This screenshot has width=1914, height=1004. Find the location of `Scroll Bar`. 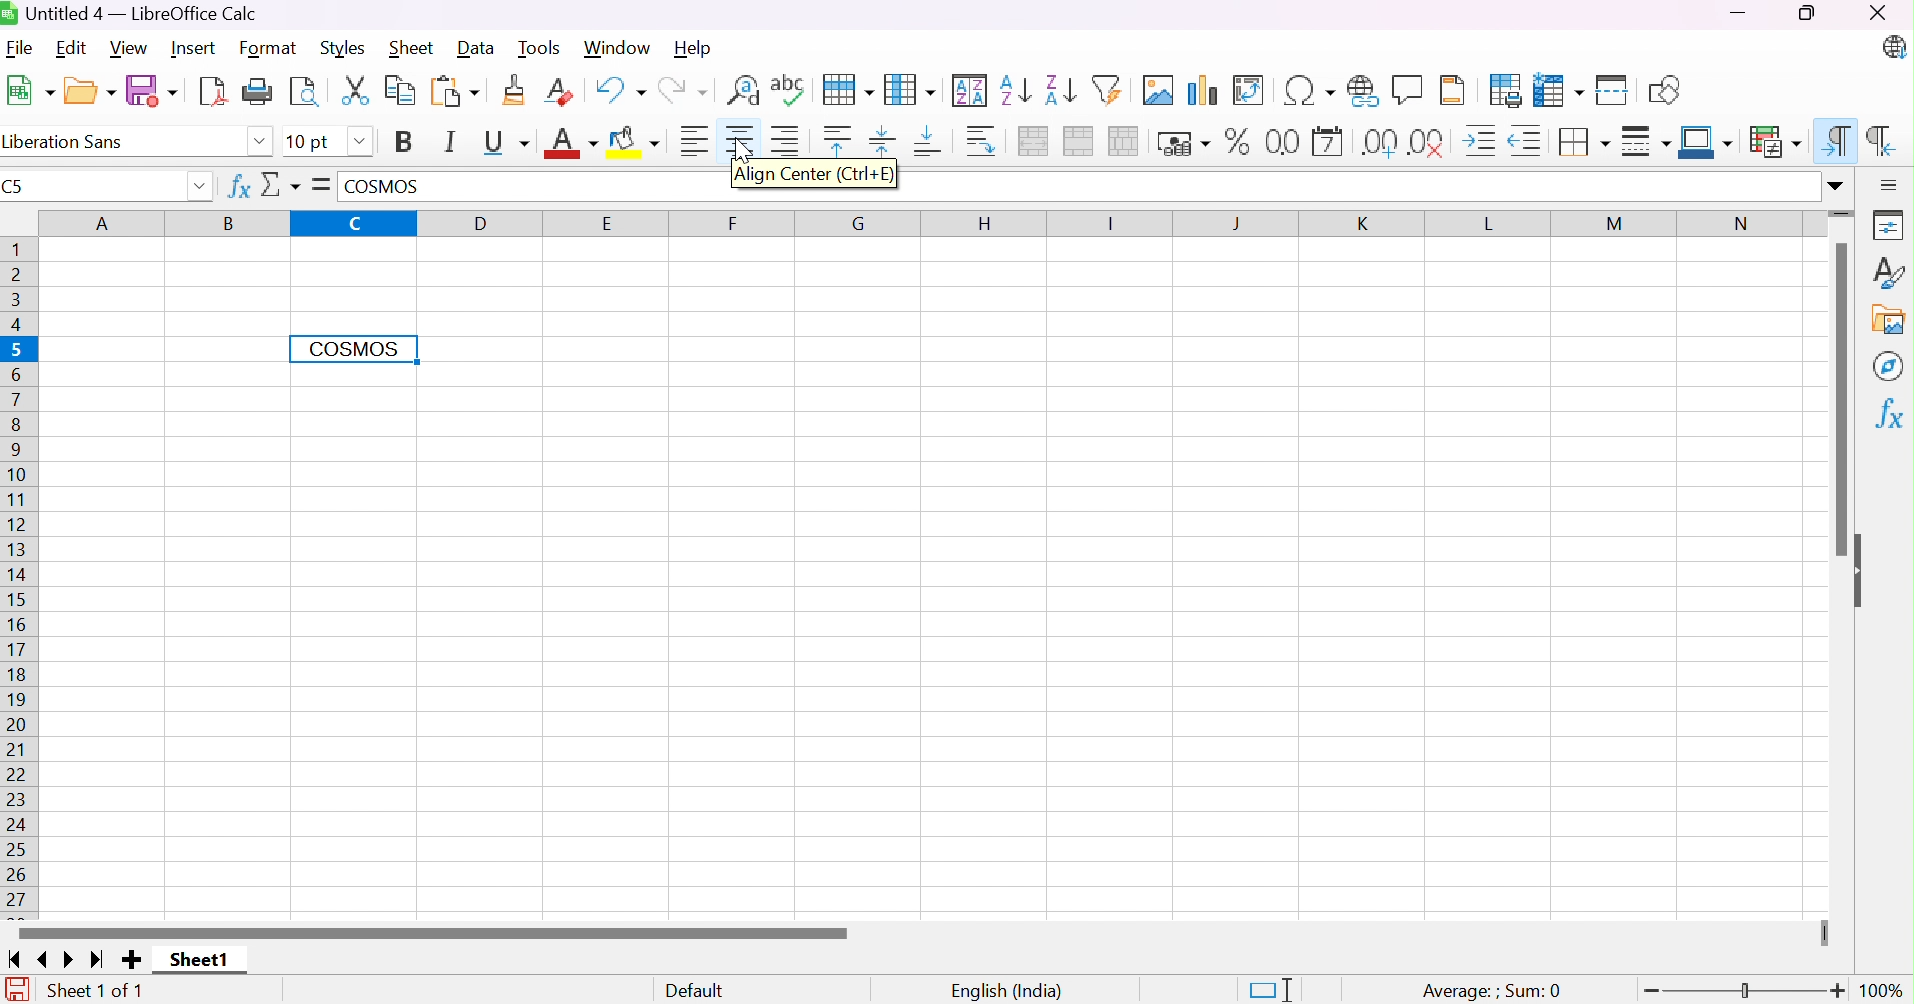

Scroll Bar is located at coordinates (435, 932).